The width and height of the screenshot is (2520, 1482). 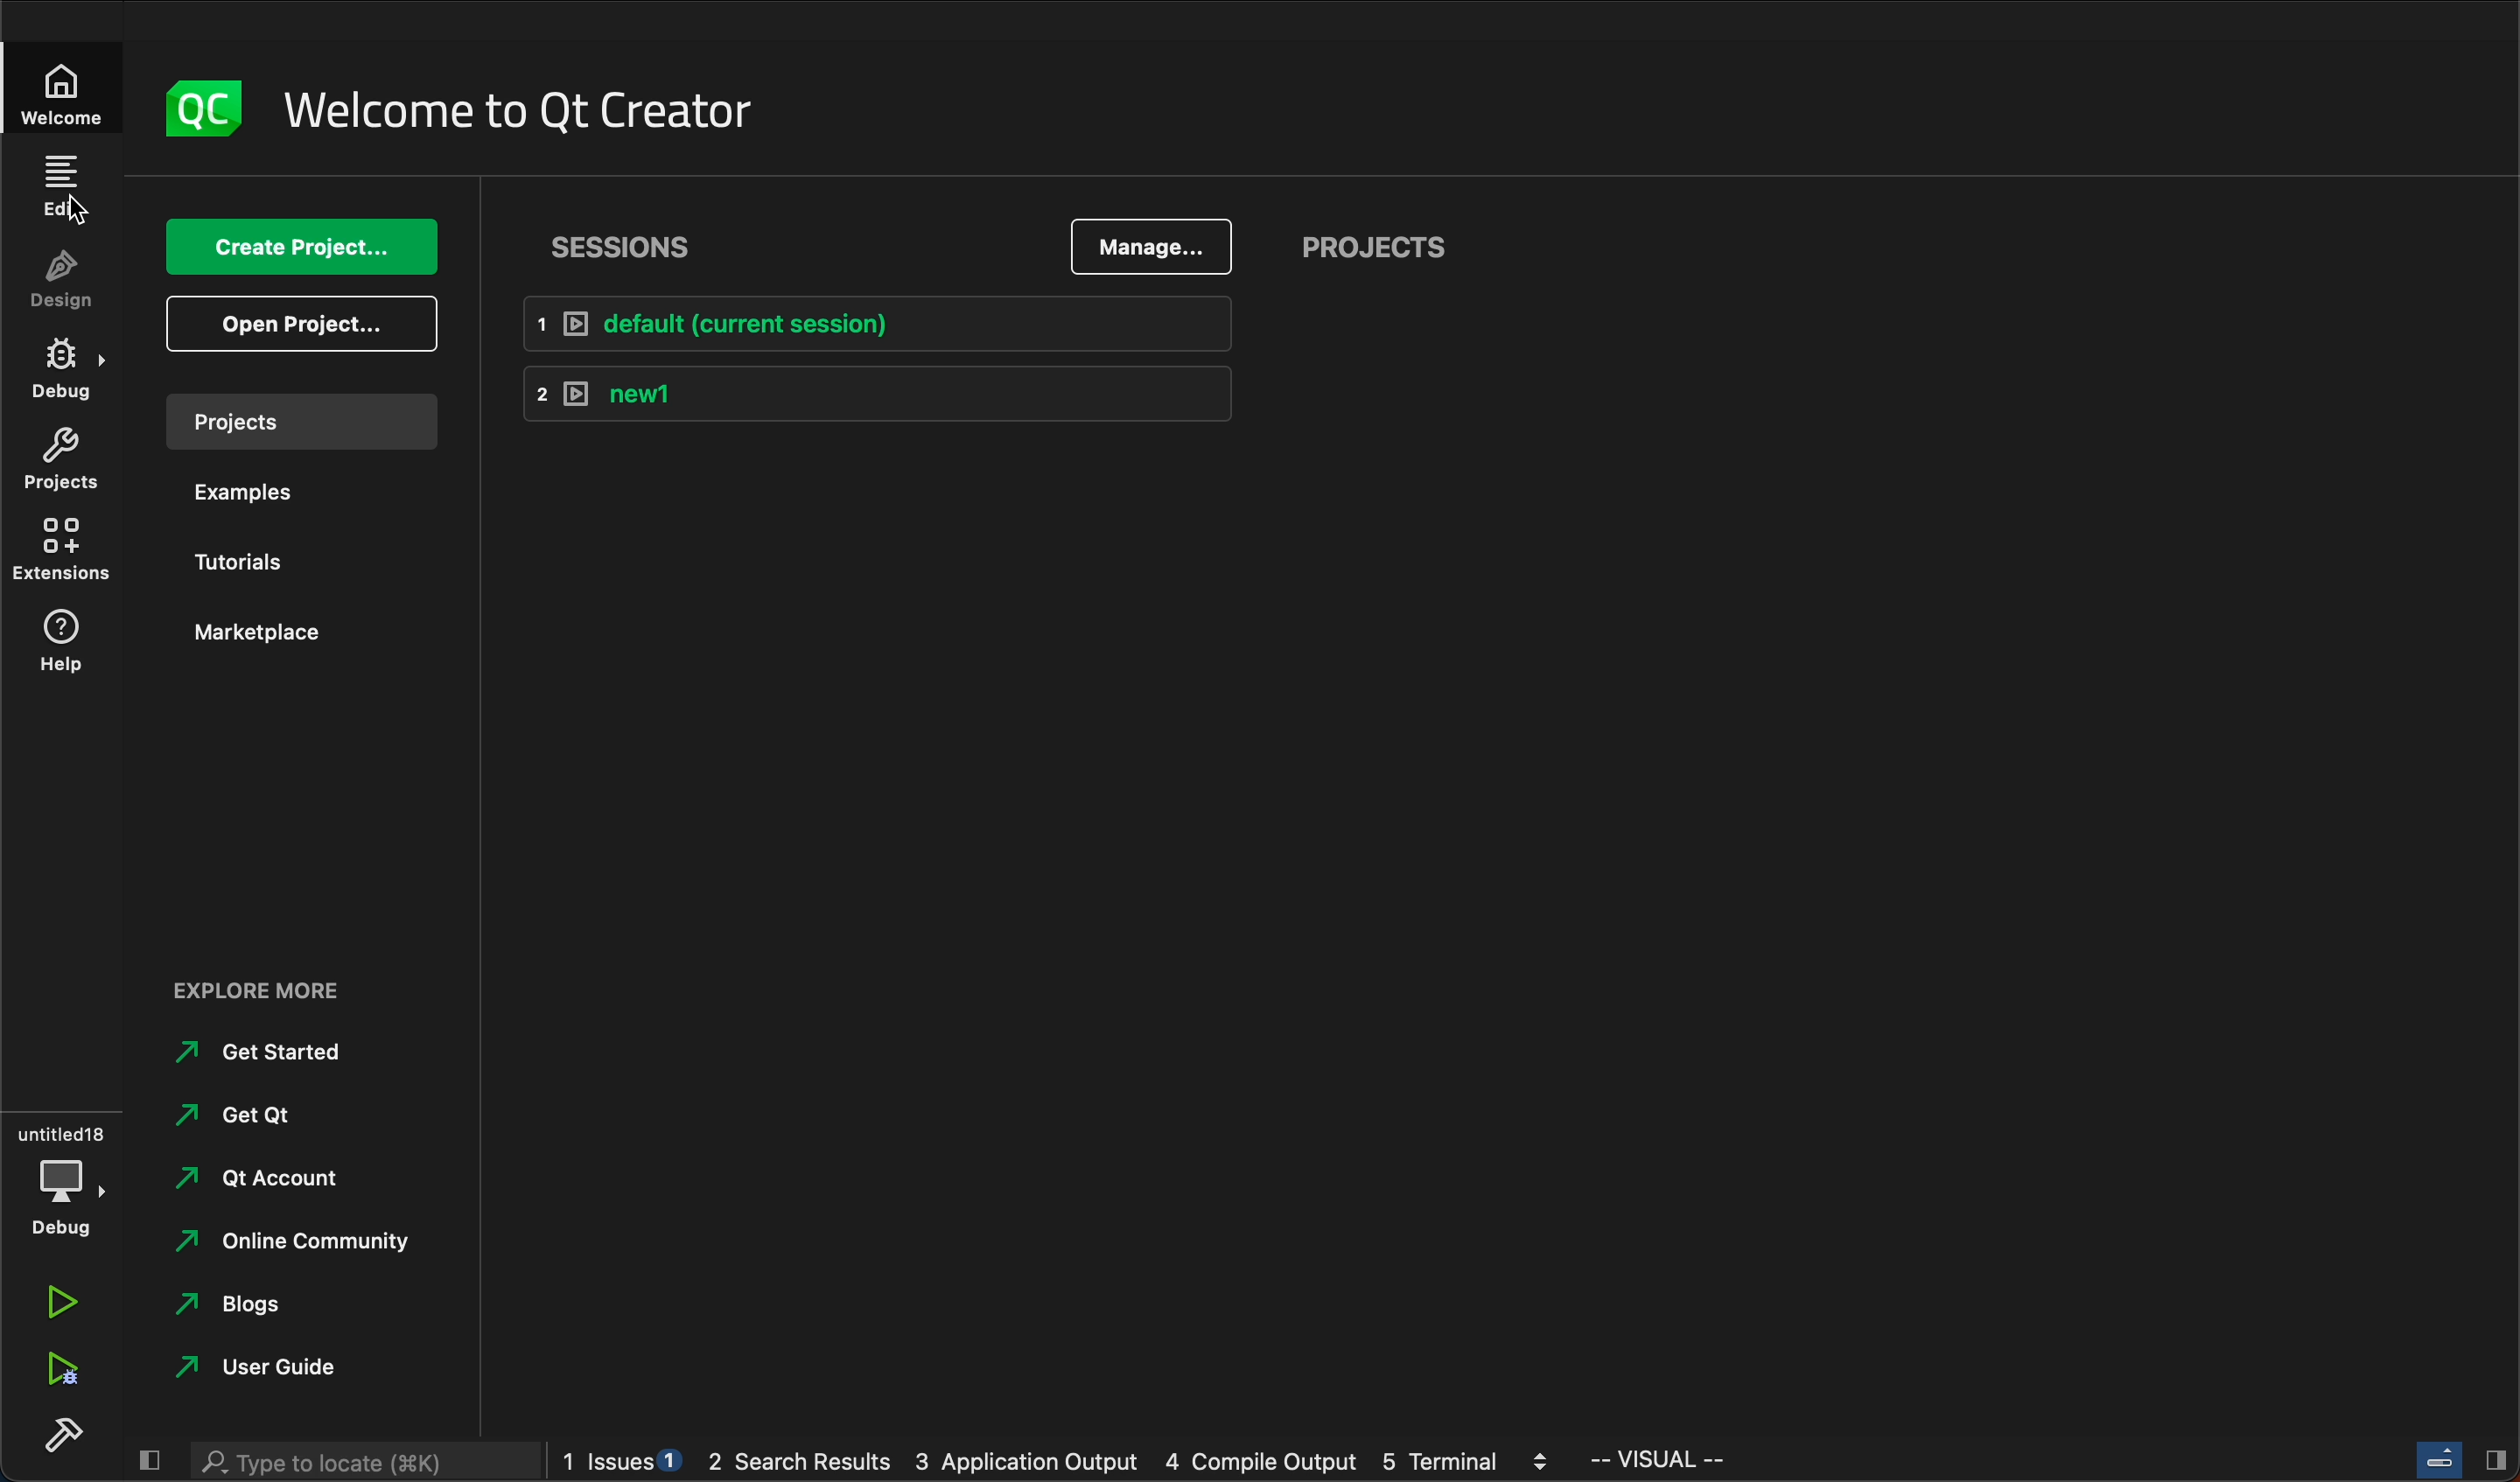 I want to click on started, so click(x=271, y=1050).